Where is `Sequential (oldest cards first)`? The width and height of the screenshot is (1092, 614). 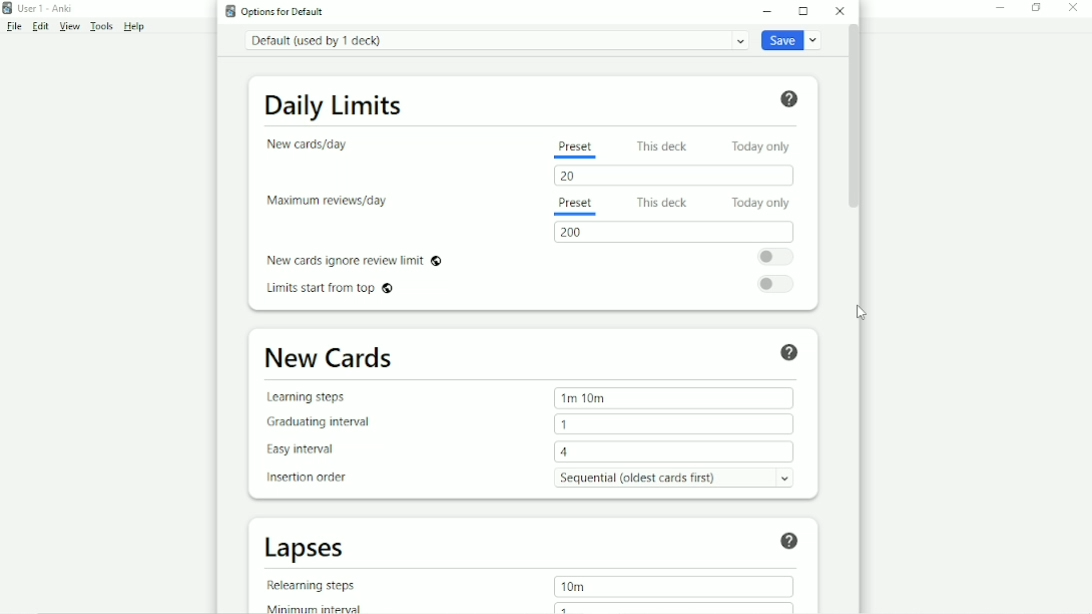
Sequential (oldest cards first) is located at coordinates (679, 478).